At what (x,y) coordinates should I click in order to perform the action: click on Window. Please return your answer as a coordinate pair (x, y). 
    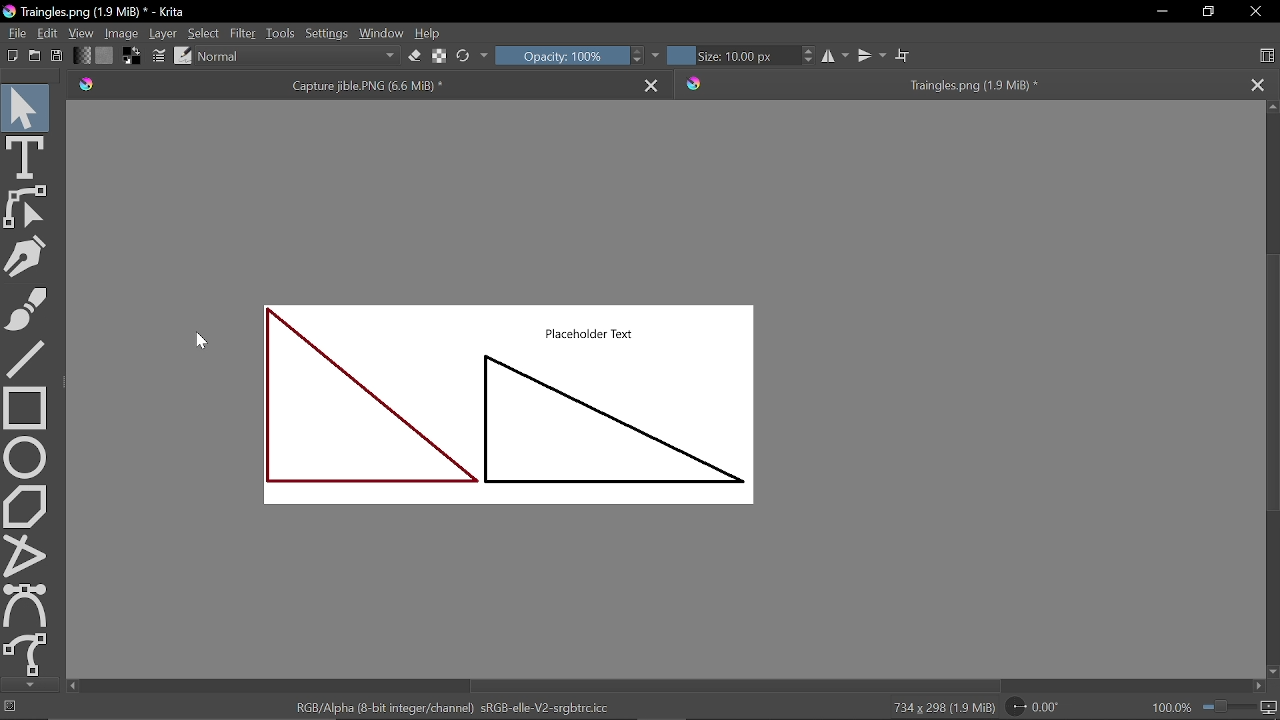
    Looking at the image, I should click on (382, 32).